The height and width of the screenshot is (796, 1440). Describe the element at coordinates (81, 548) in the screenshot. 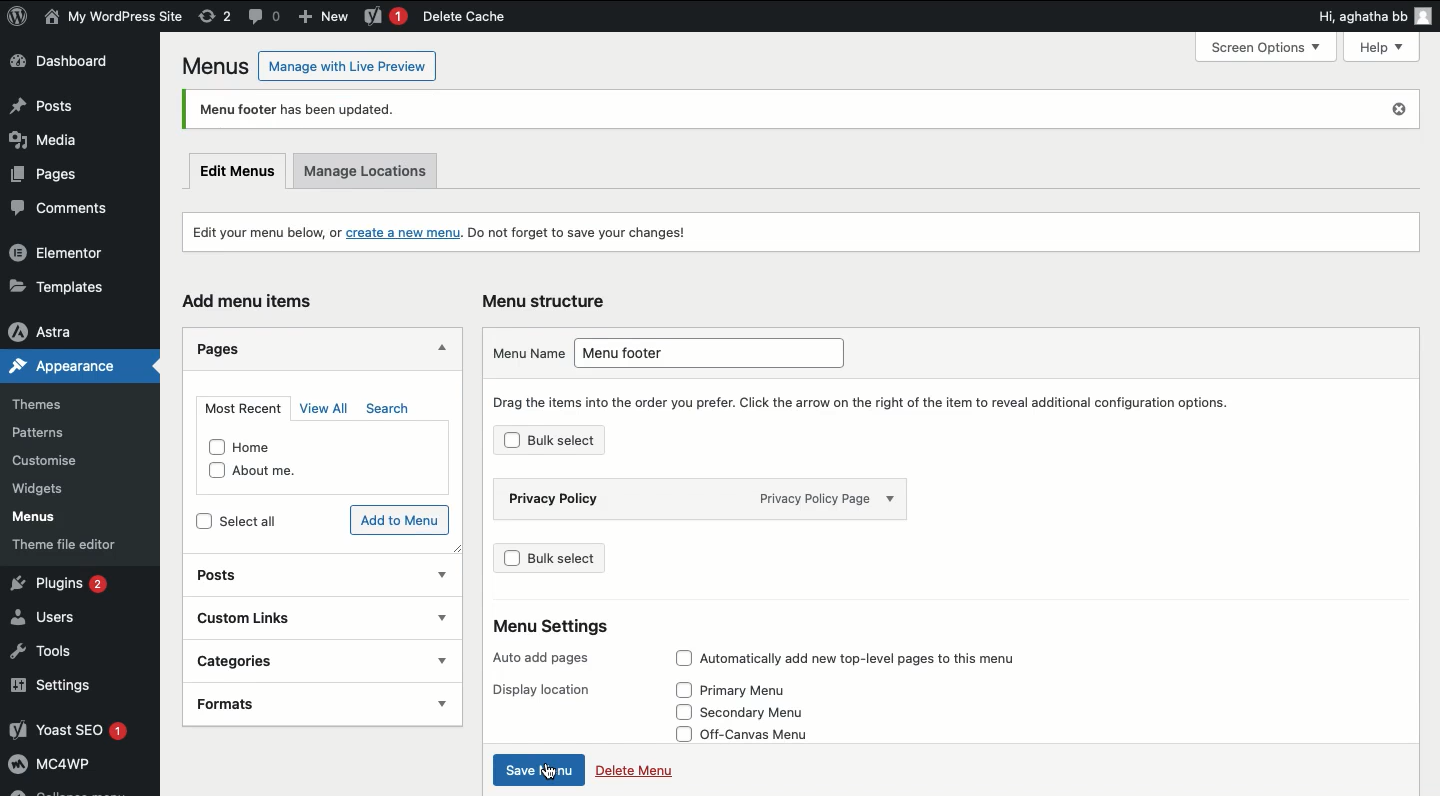

I see `Theme file editor` at that location.